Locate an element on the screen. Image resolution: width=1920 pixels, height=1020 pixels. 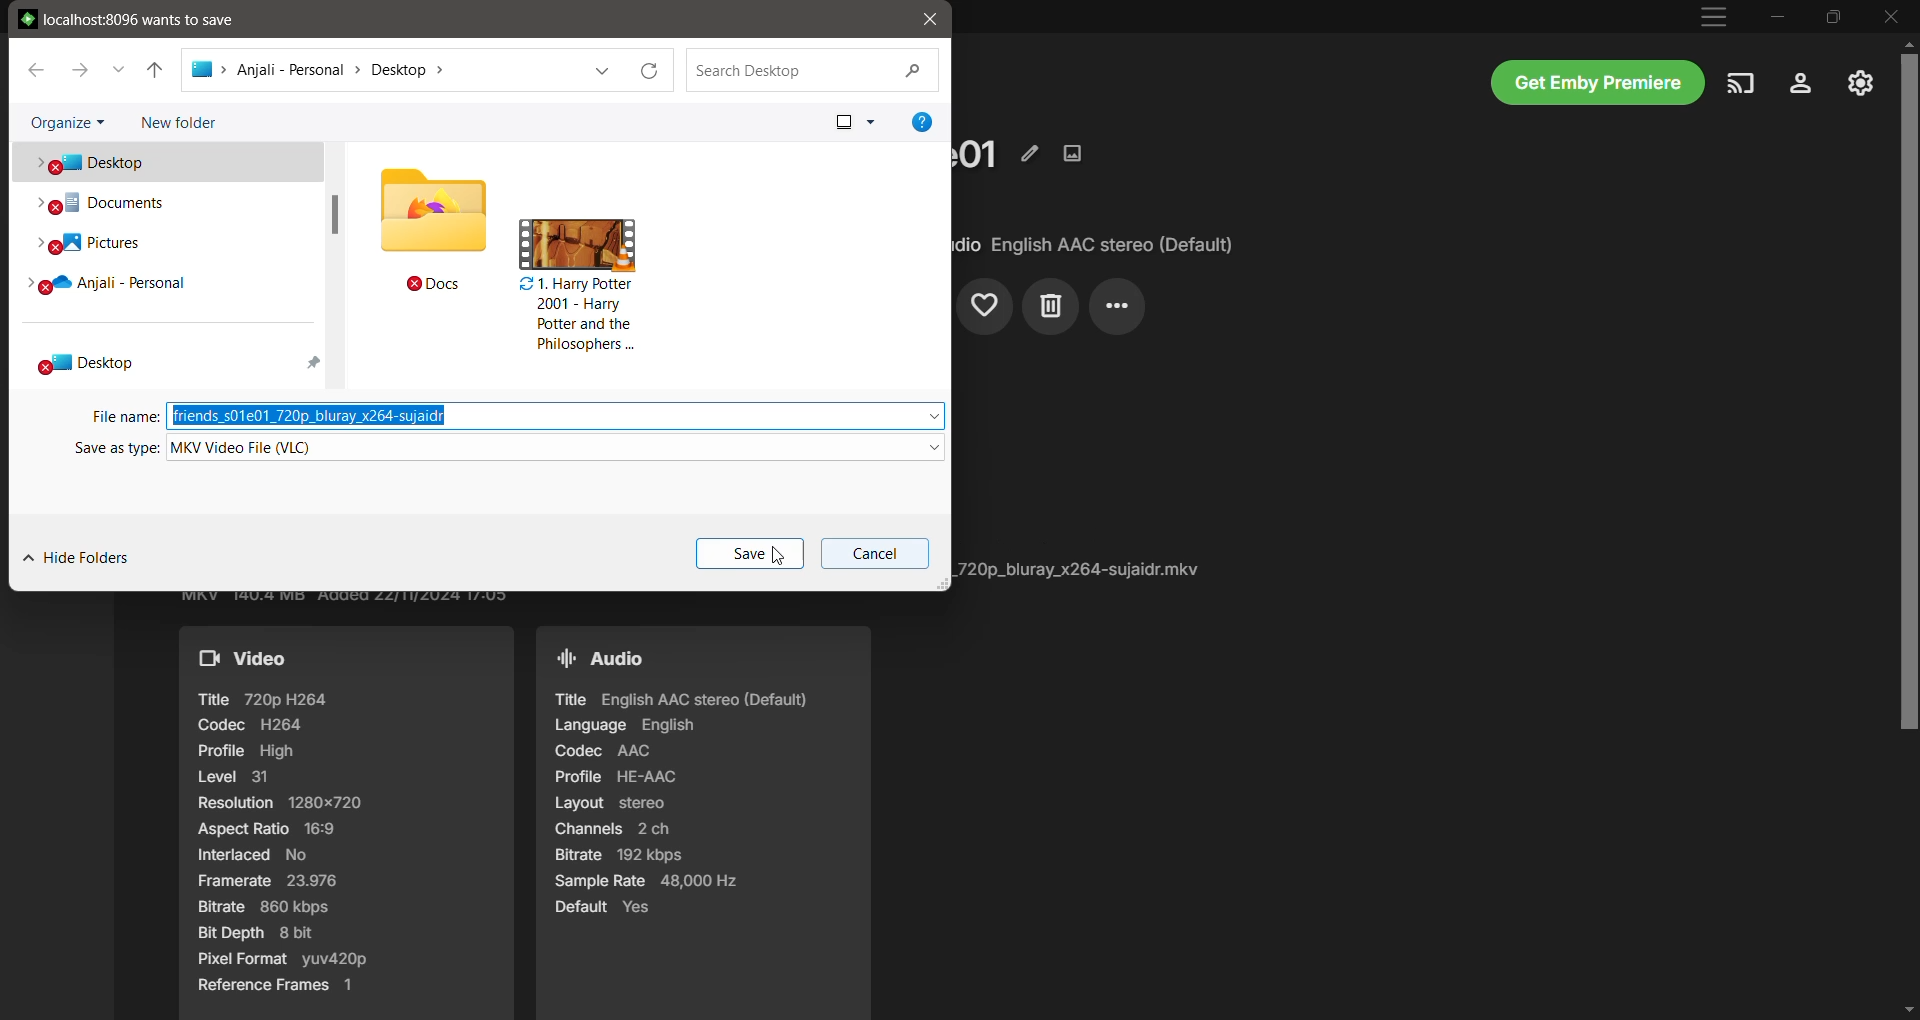
Desktop is located at coordinates (167, 361).